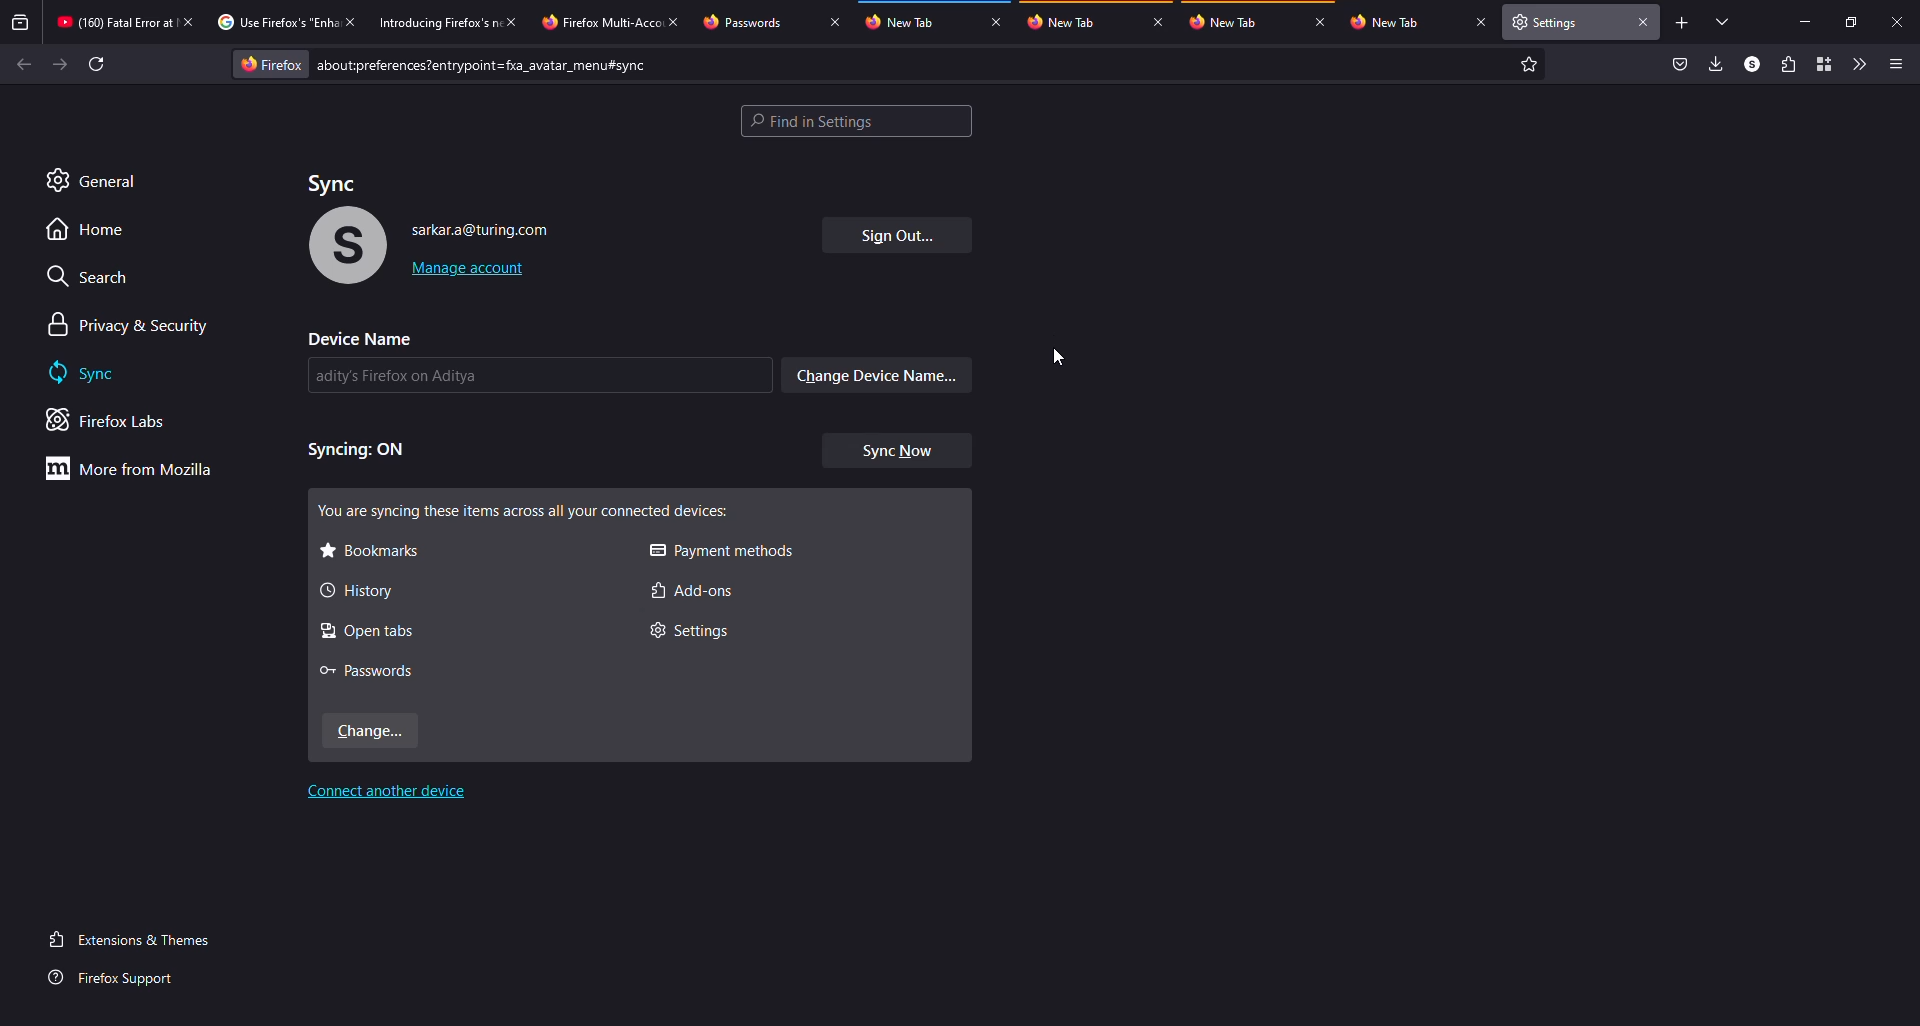  Describe the element at coordinates (369, 632) in the screenshot. I see `open tabs` at that location.